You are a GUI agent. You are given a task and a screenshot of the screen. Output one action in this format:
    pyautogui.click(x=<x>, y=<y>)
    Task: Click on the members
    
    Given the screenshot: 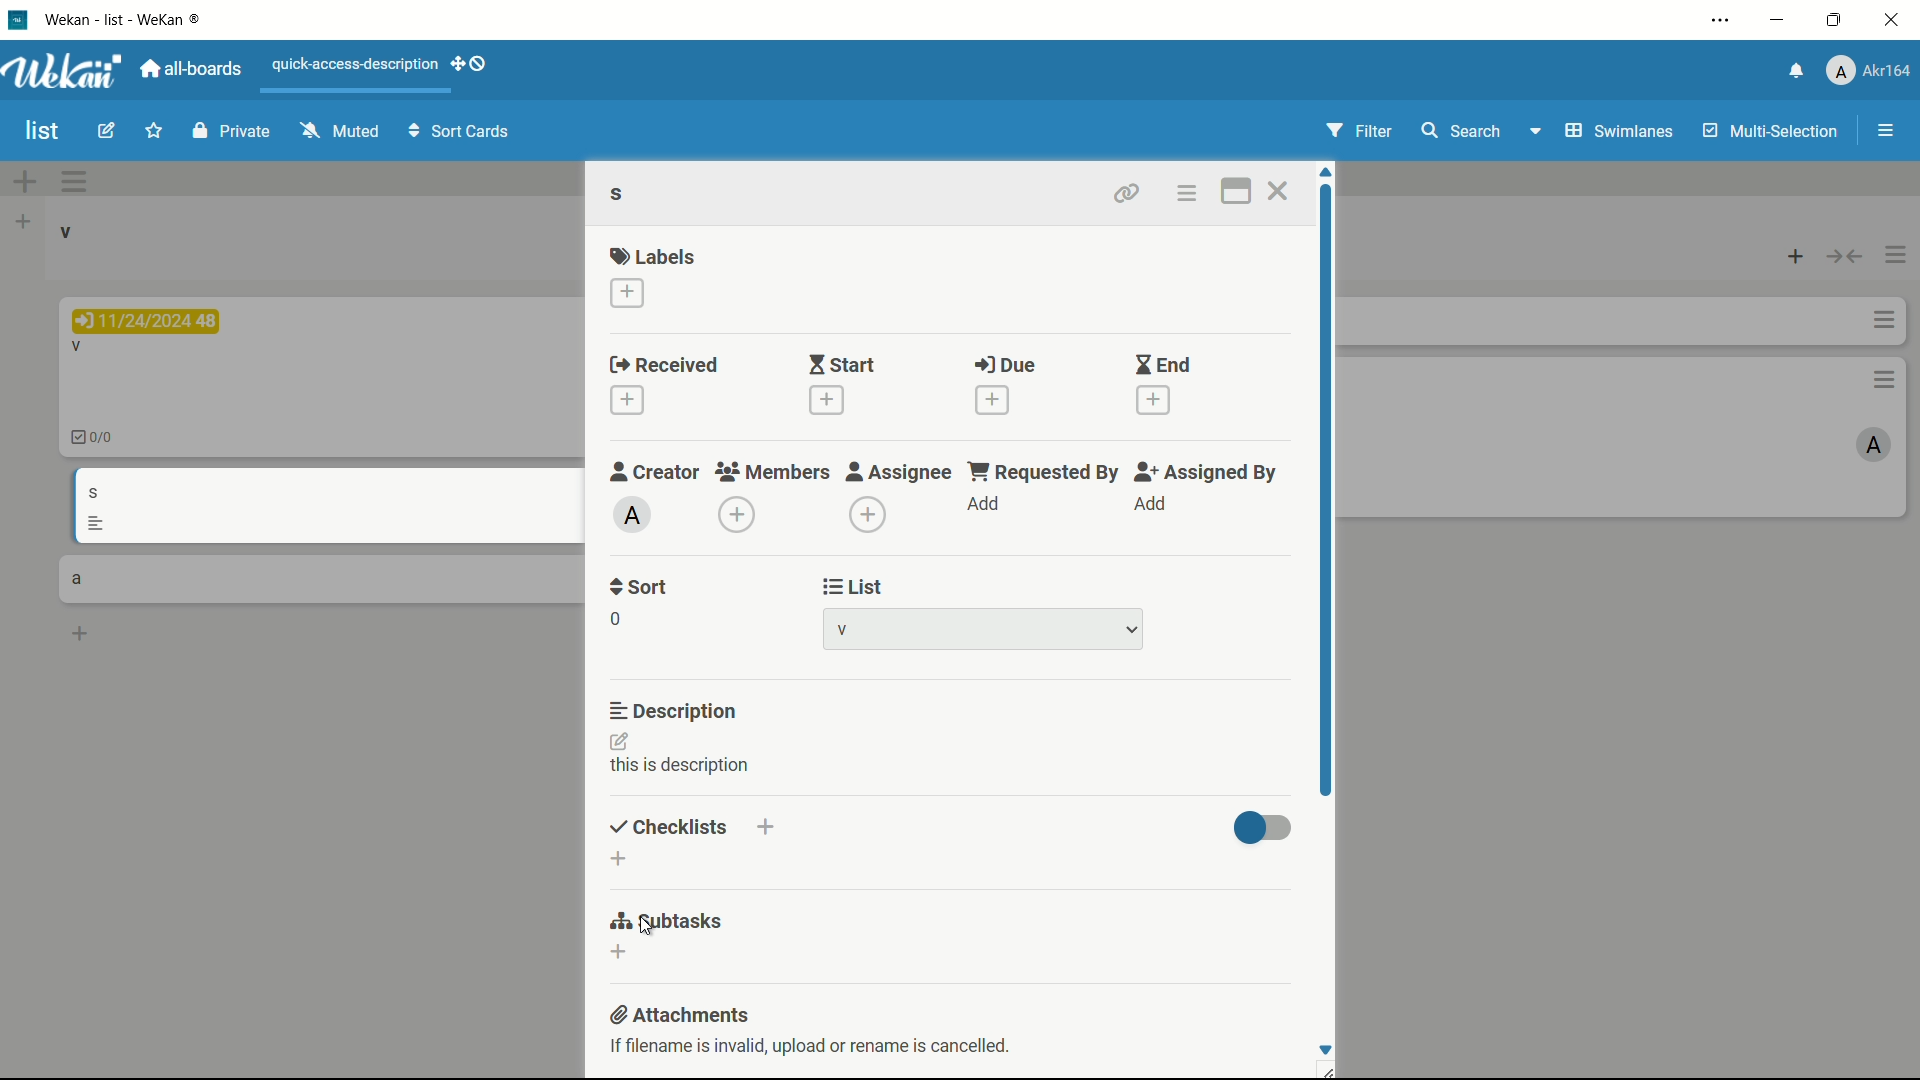 What is the action you would take?
    pyautogui.click(x=772, y=472)
    